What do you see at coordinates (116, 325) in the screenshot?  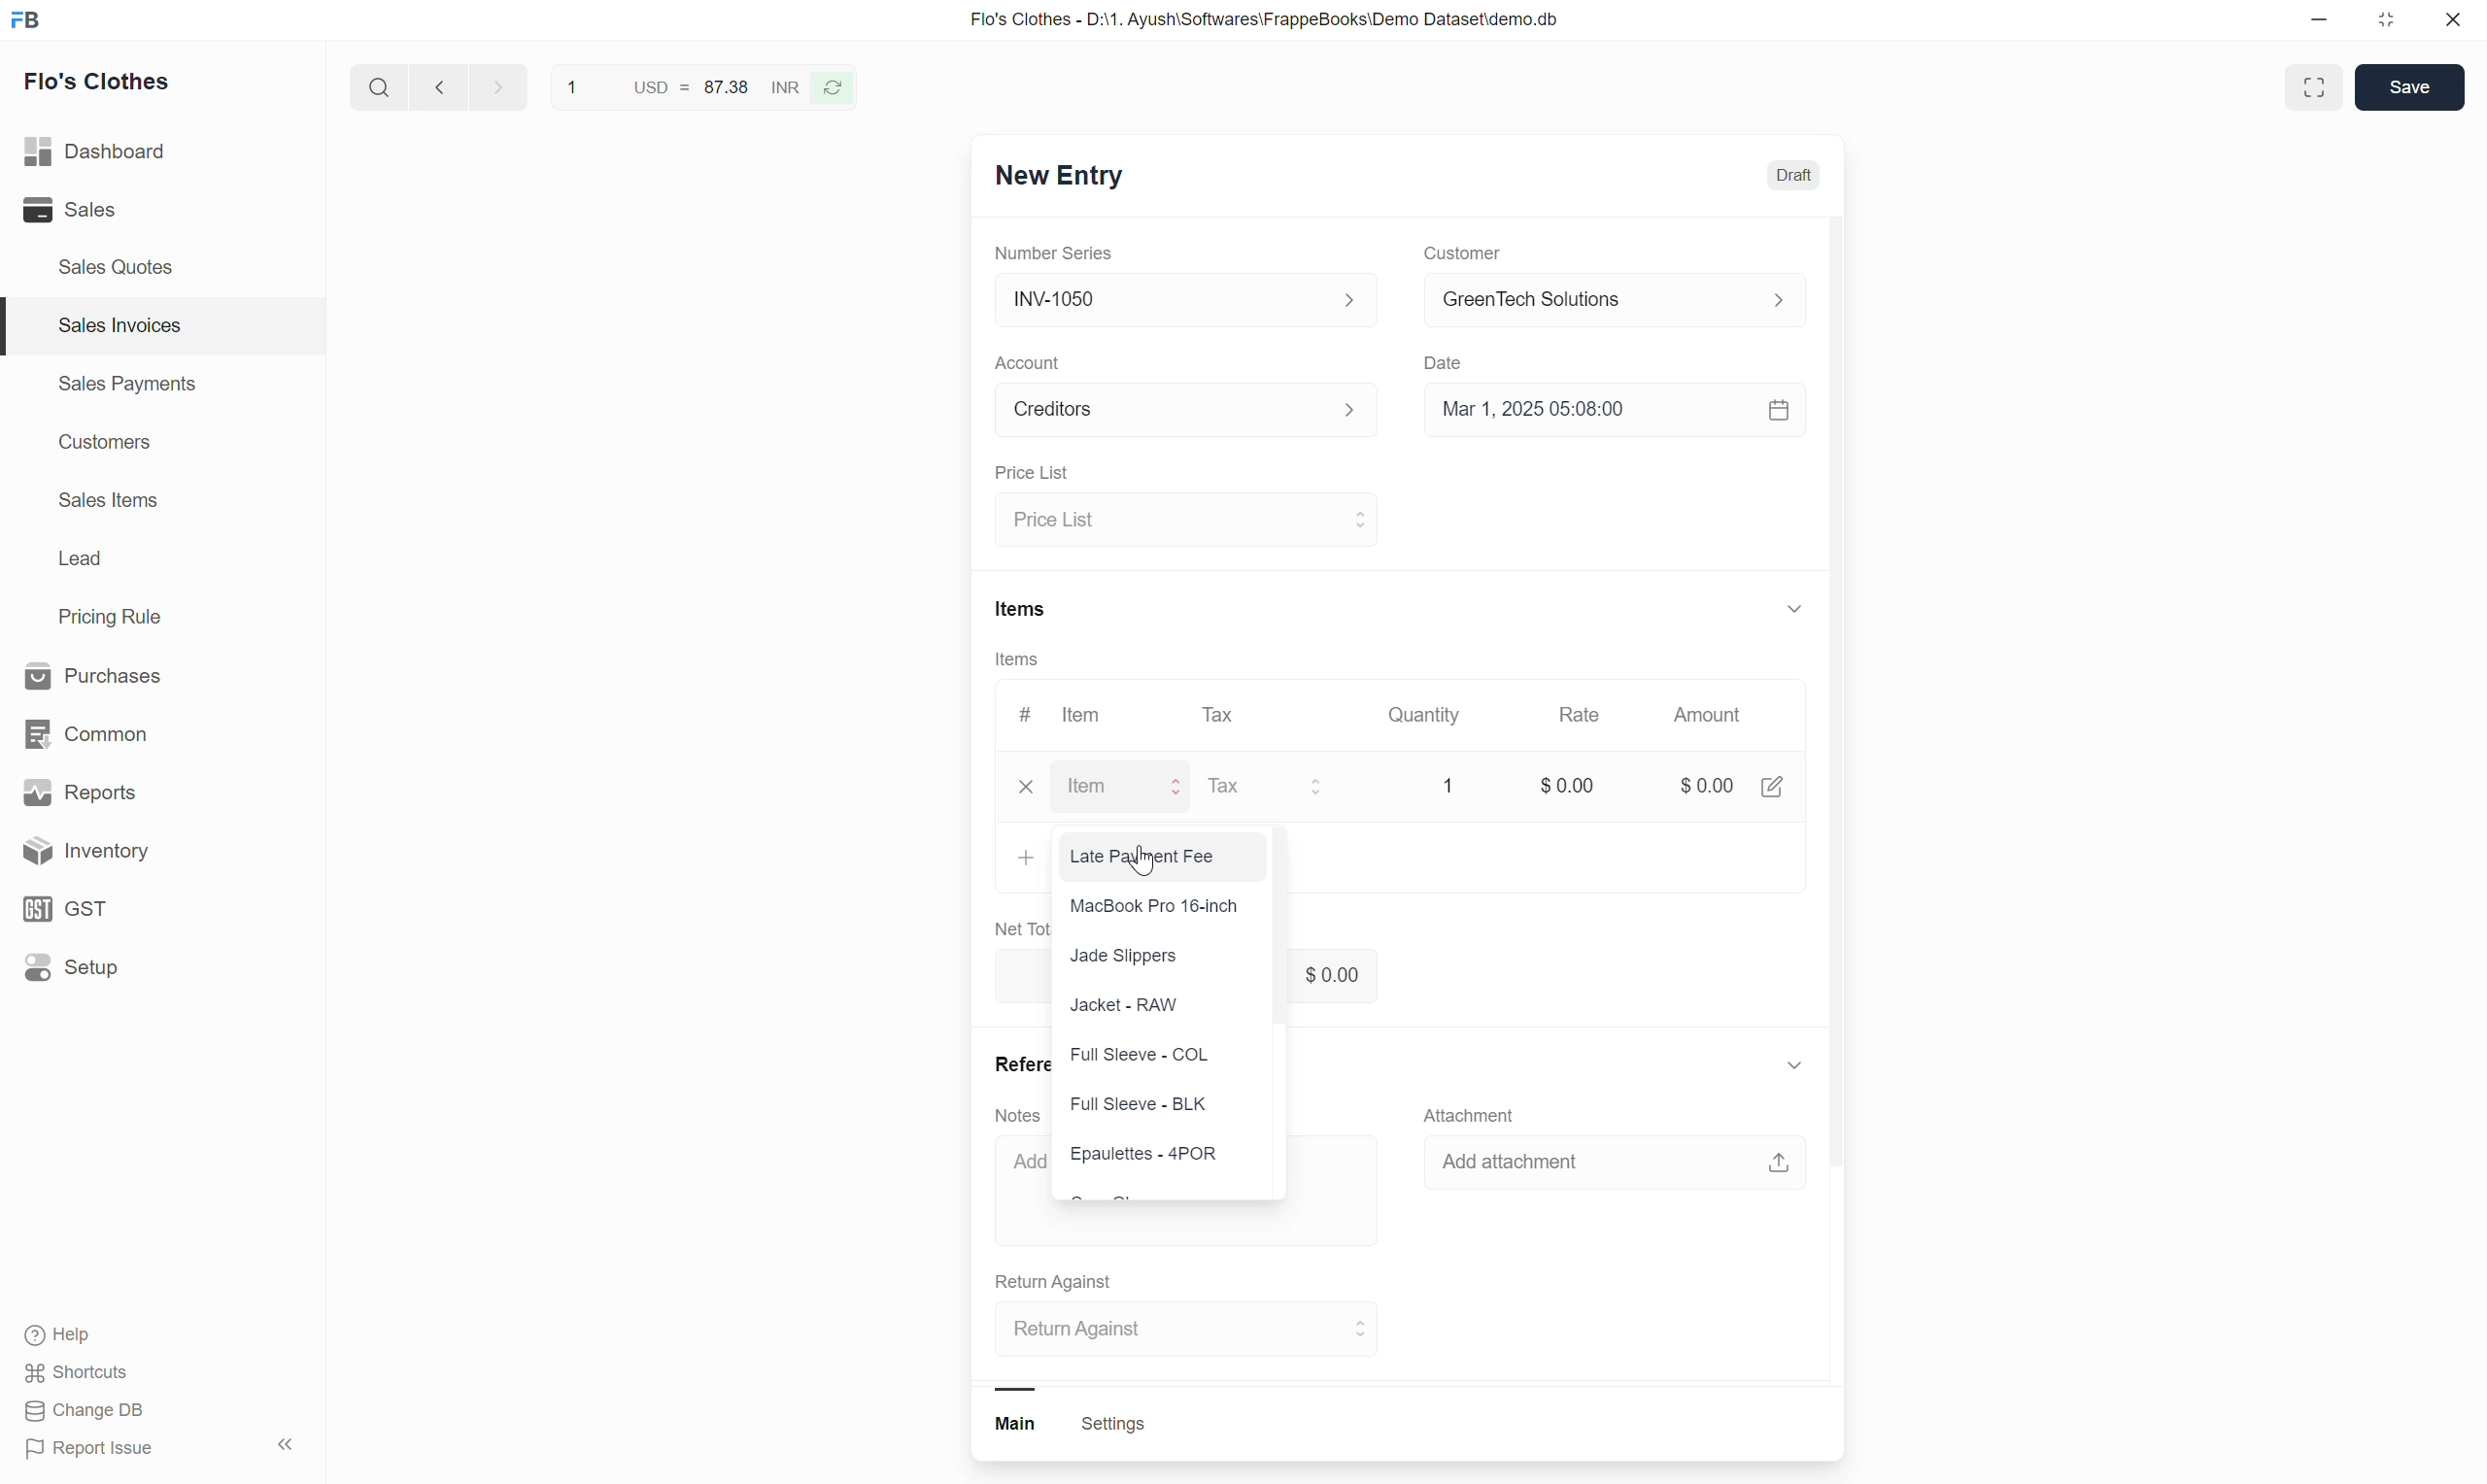 I see `Sales Invoices` at bounding box center [116, 325].